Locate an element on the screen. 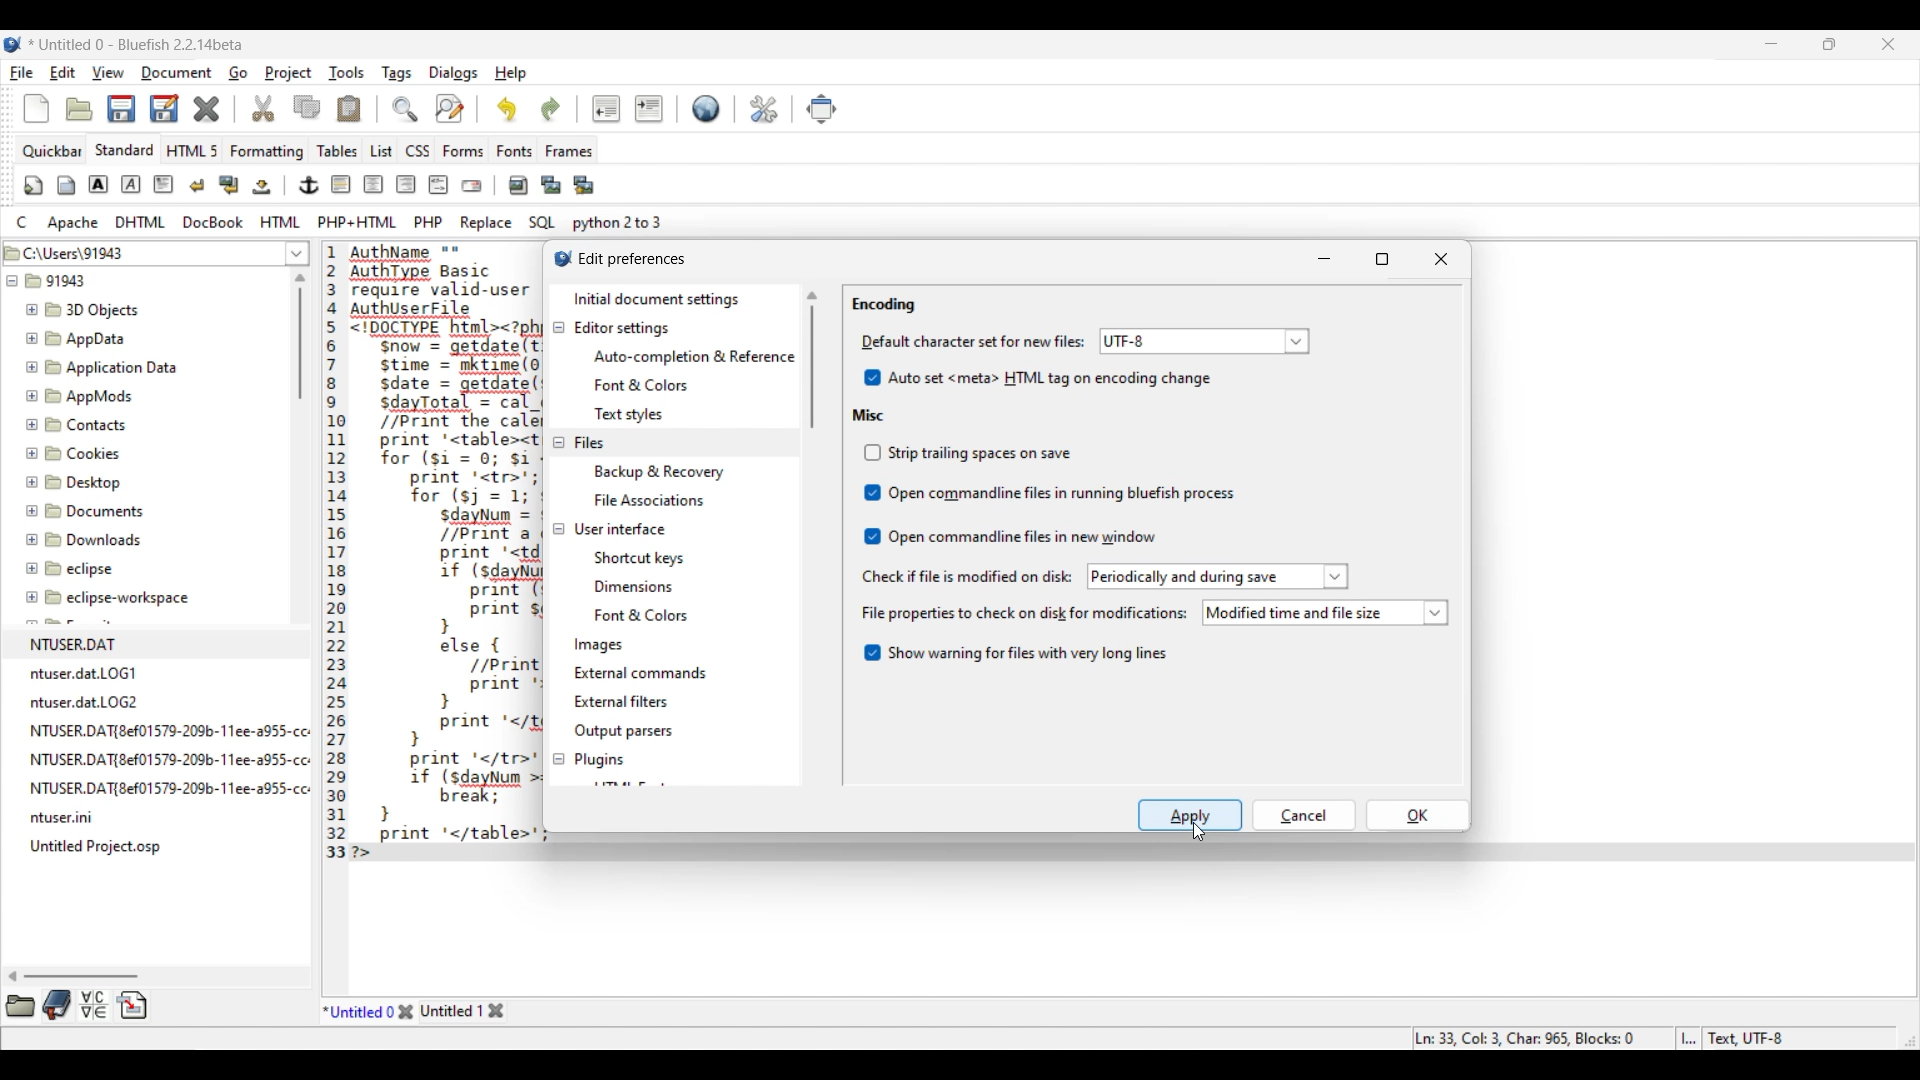 The height and width of the screenshot is (1080, 1920). Open is located at coordinates (79, 110).